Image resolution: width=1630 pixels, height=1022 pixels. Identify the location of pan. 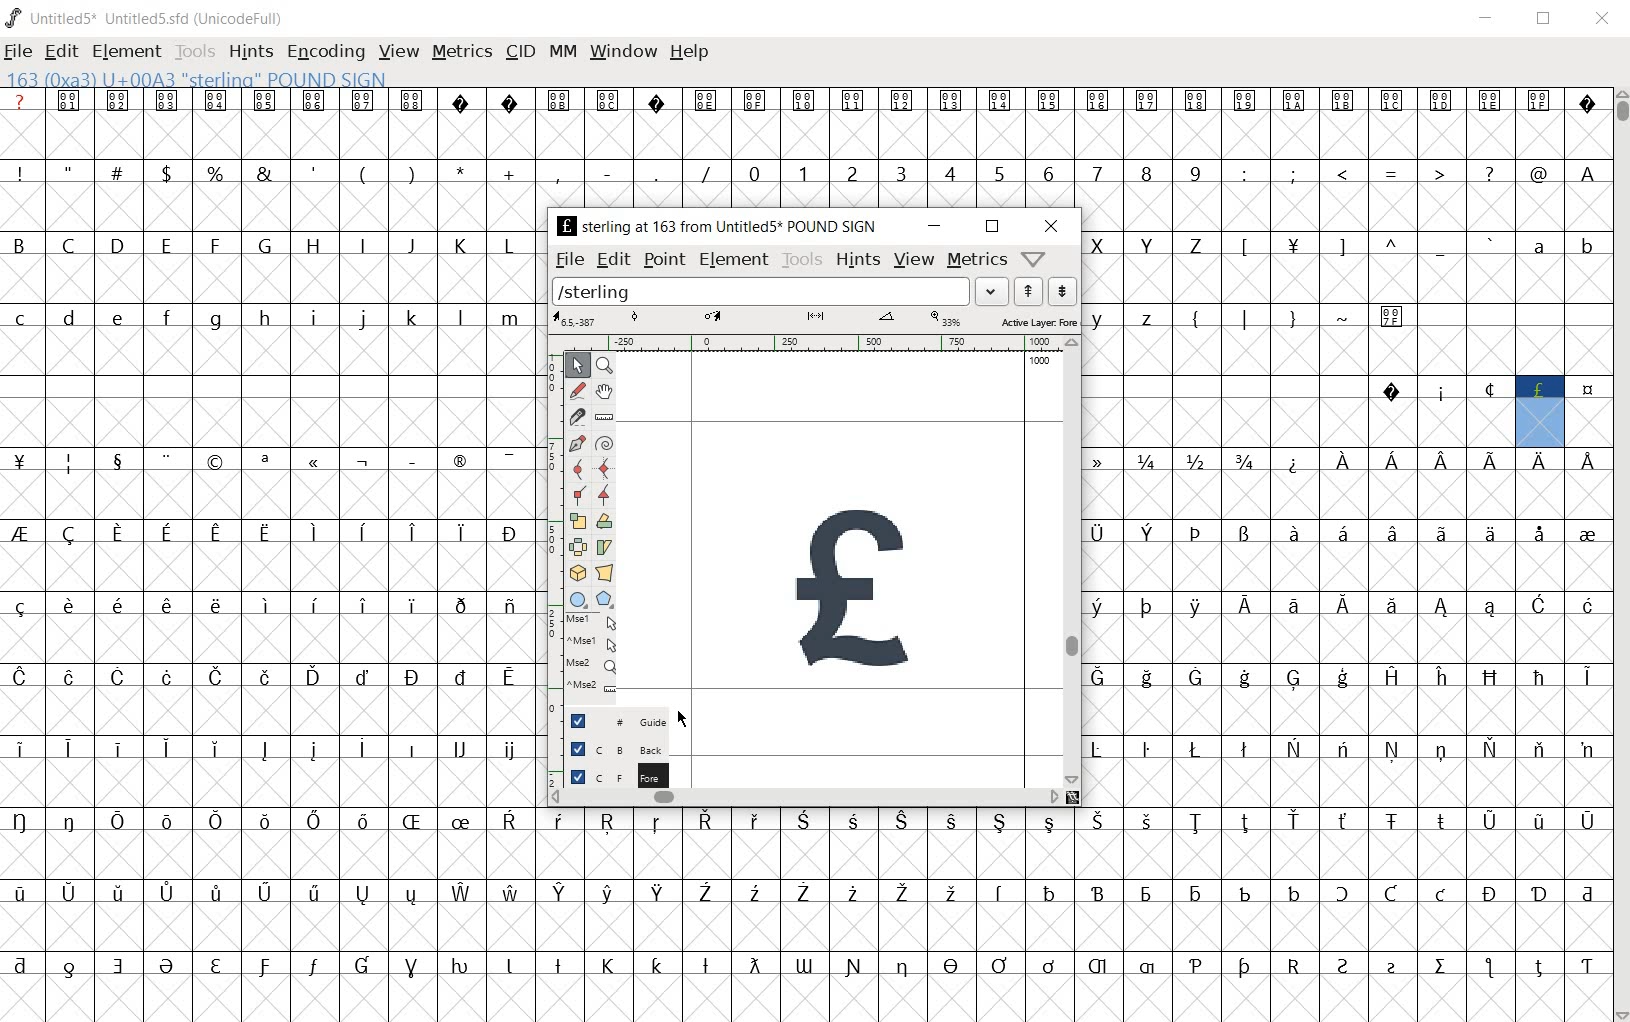
(609, 394).